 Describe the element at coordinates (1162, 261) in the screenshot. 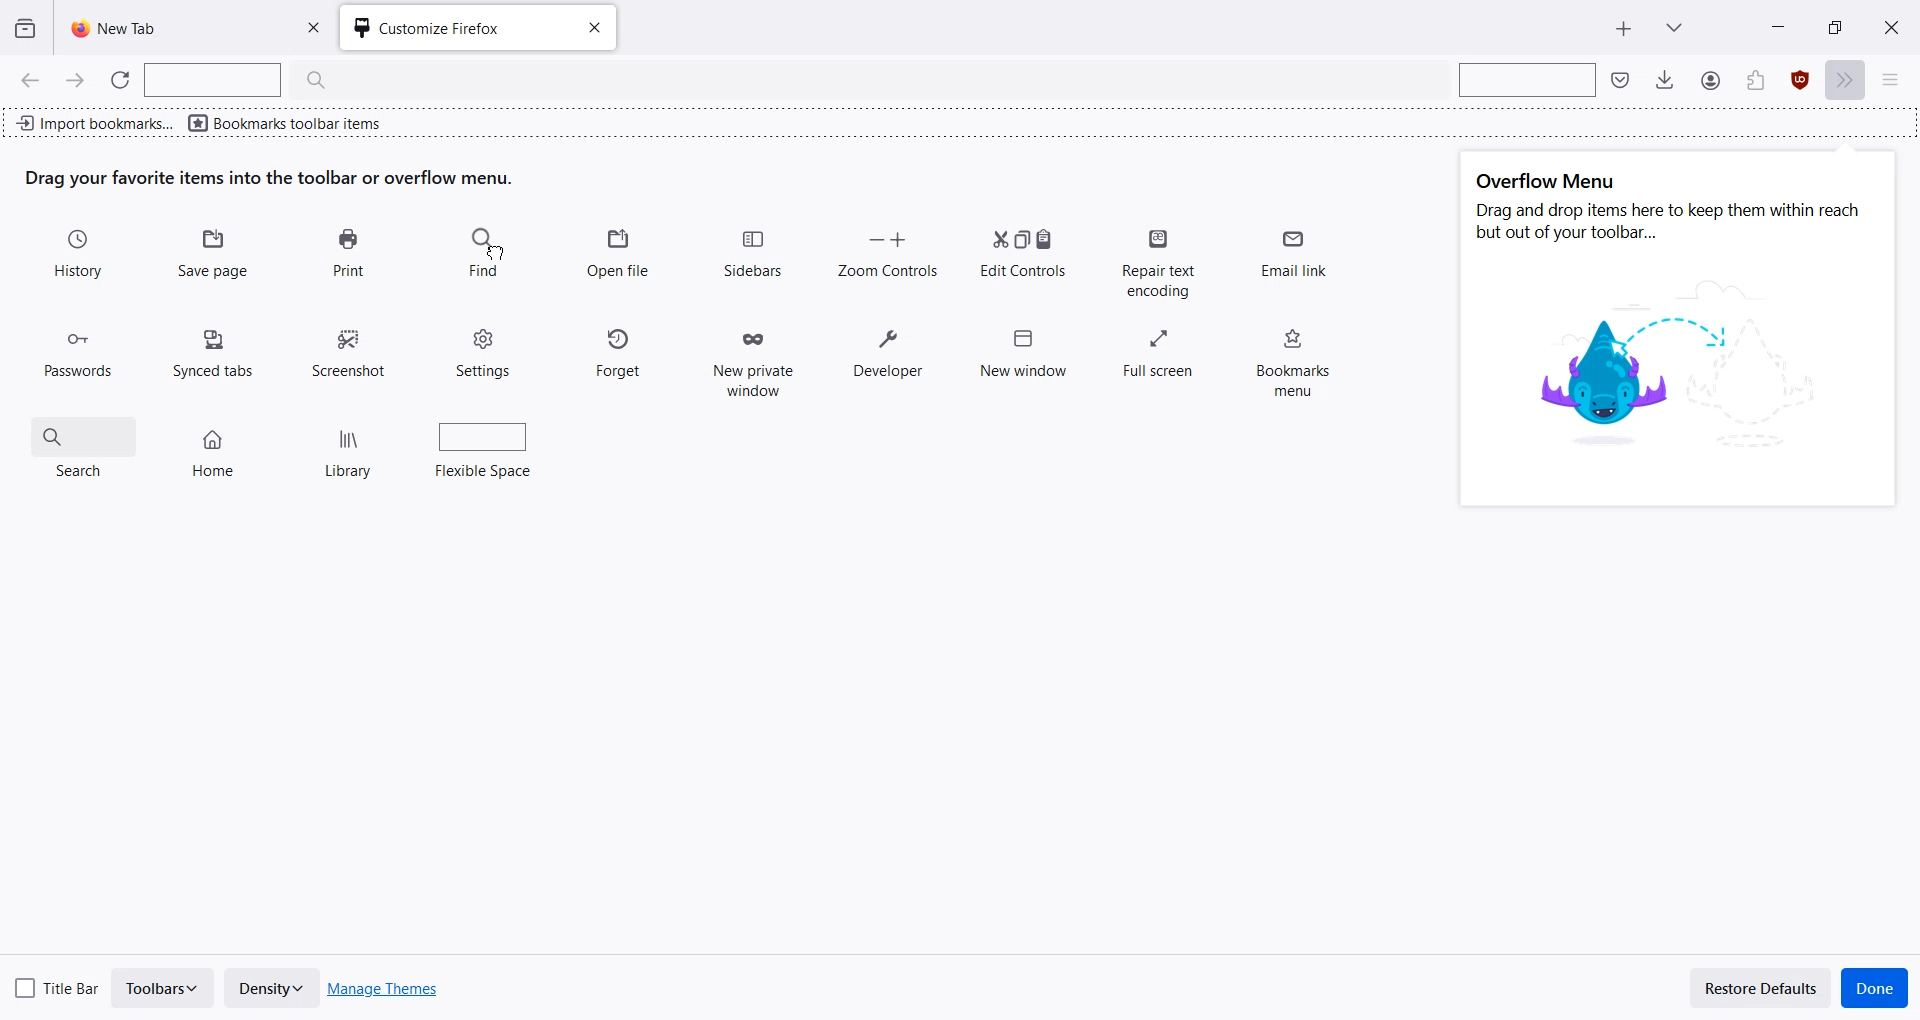

I see `Repair text encoding` at that location.